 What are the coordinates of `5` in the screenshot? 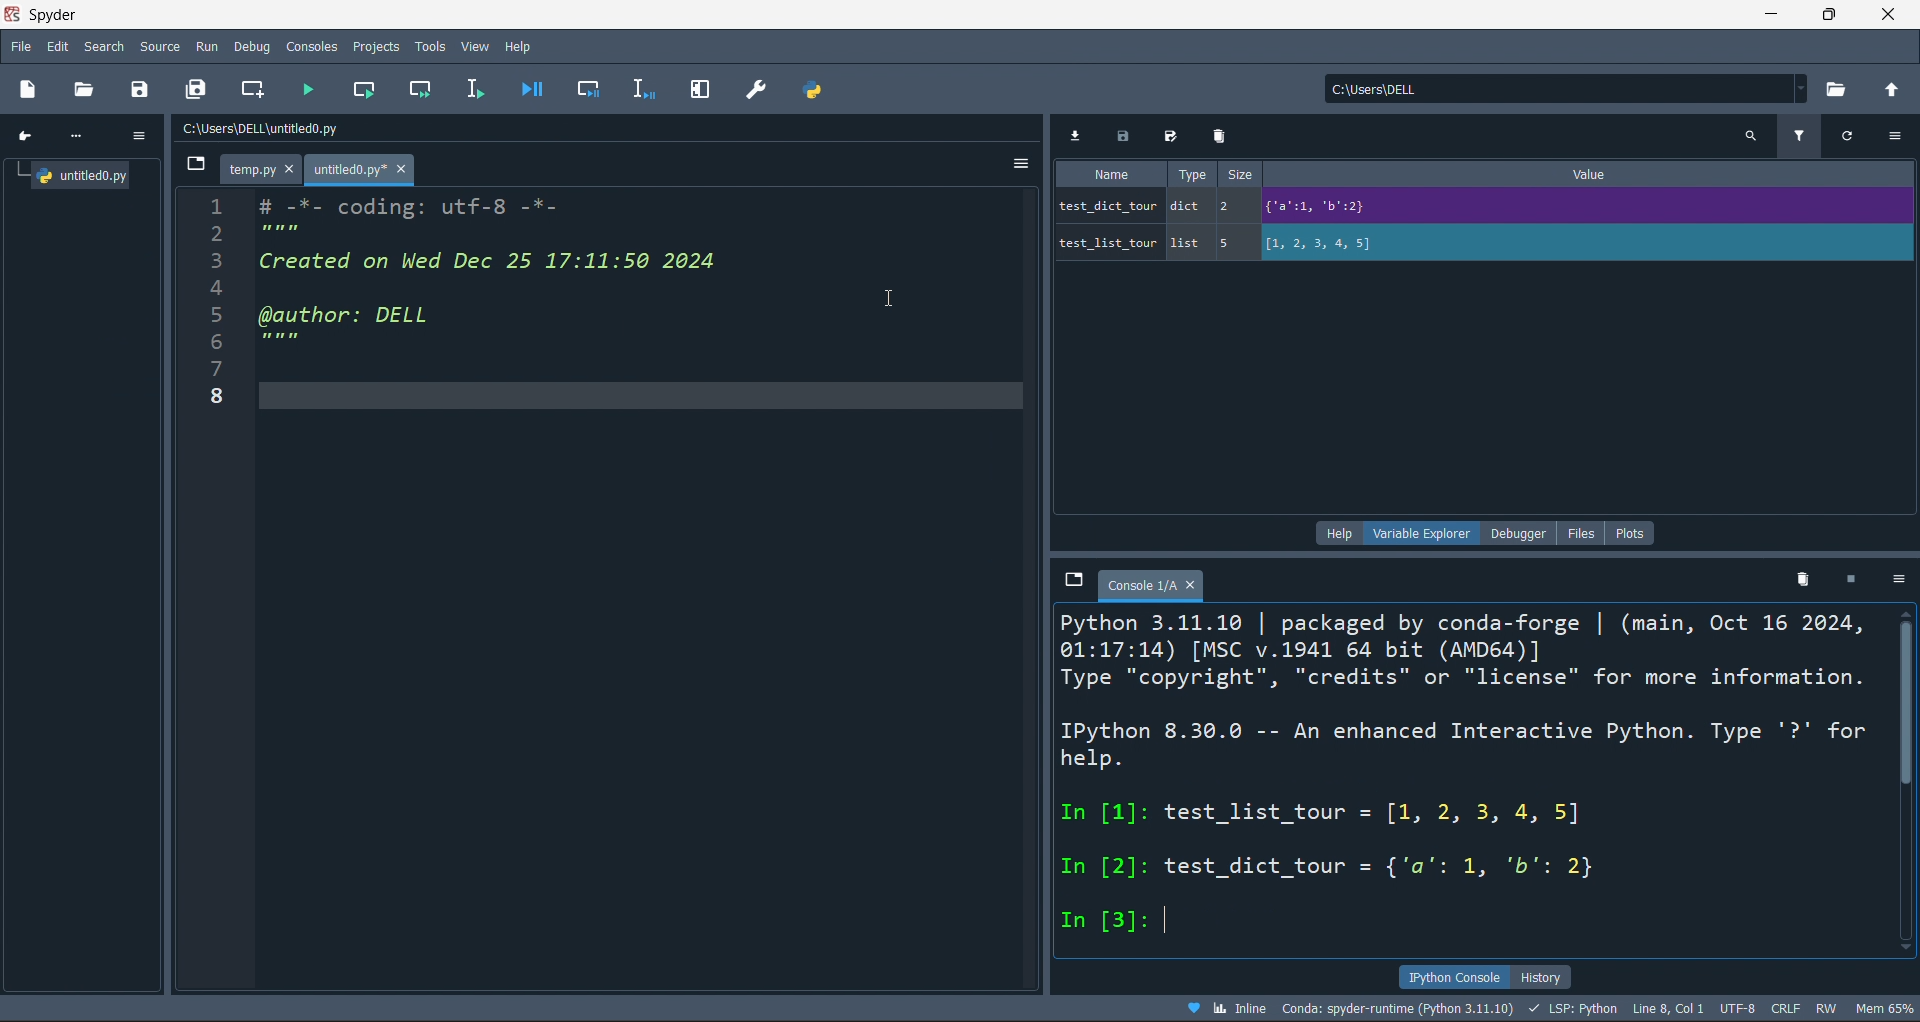 It's located at (1228, 243).